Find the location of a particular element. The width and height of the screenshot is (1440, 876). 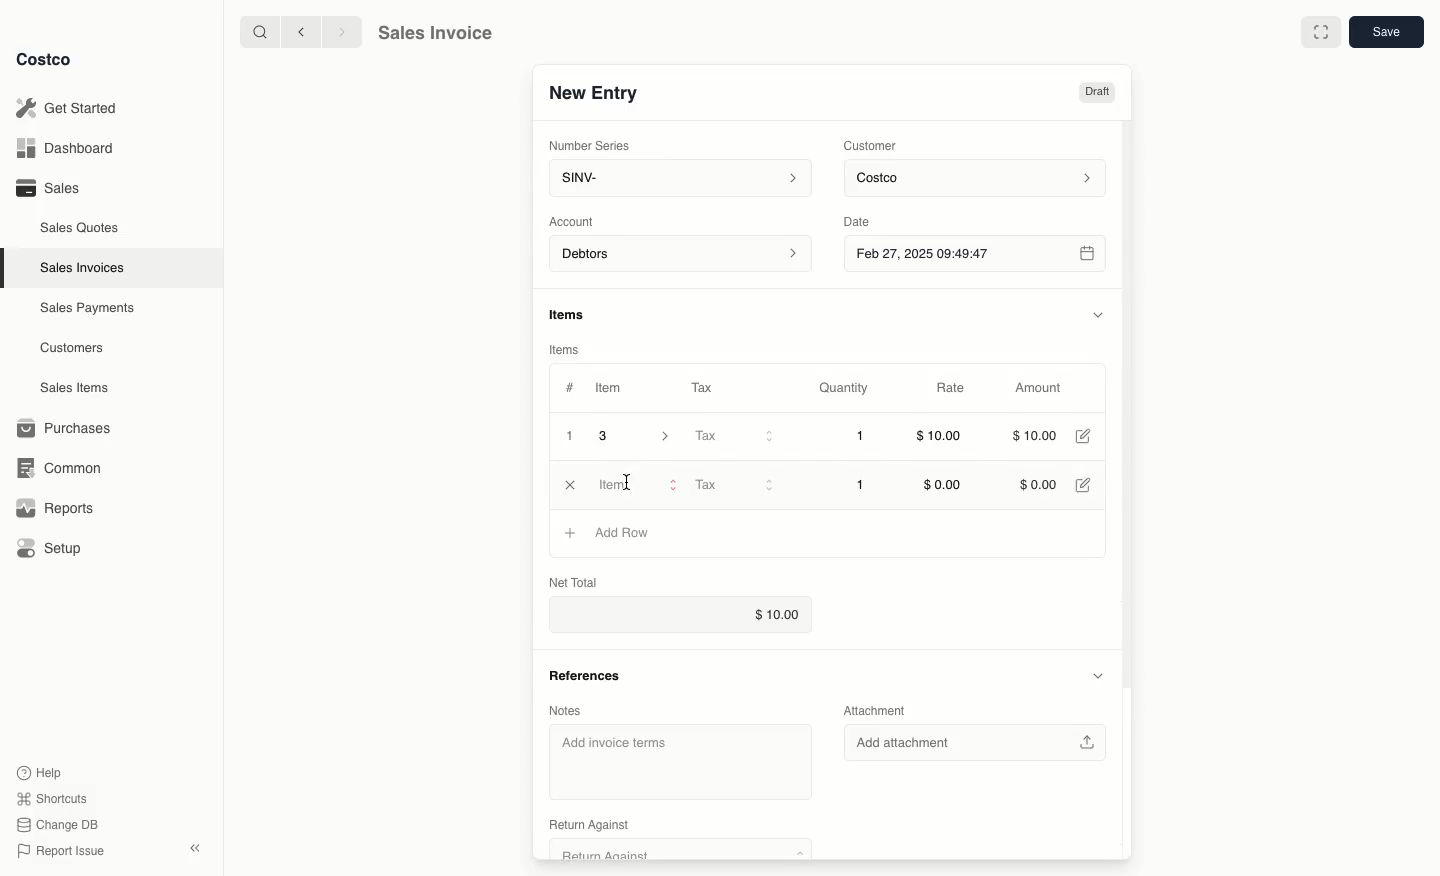

Sales Quotes is located at coordinates (81, 227).